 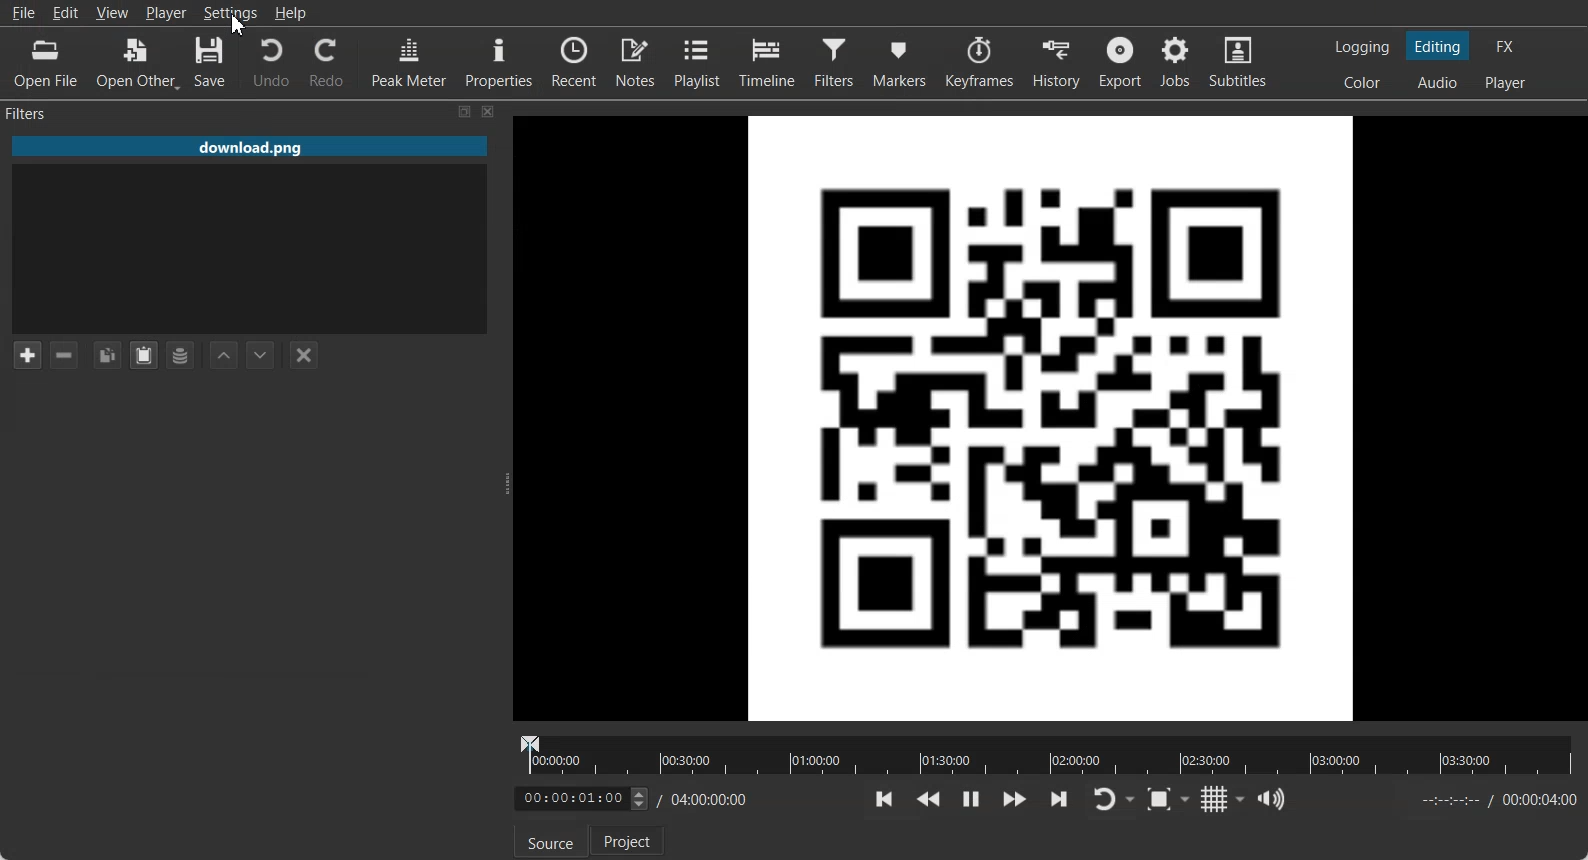 I want to click on Toggle zoom, so click(x=1168, y=799).